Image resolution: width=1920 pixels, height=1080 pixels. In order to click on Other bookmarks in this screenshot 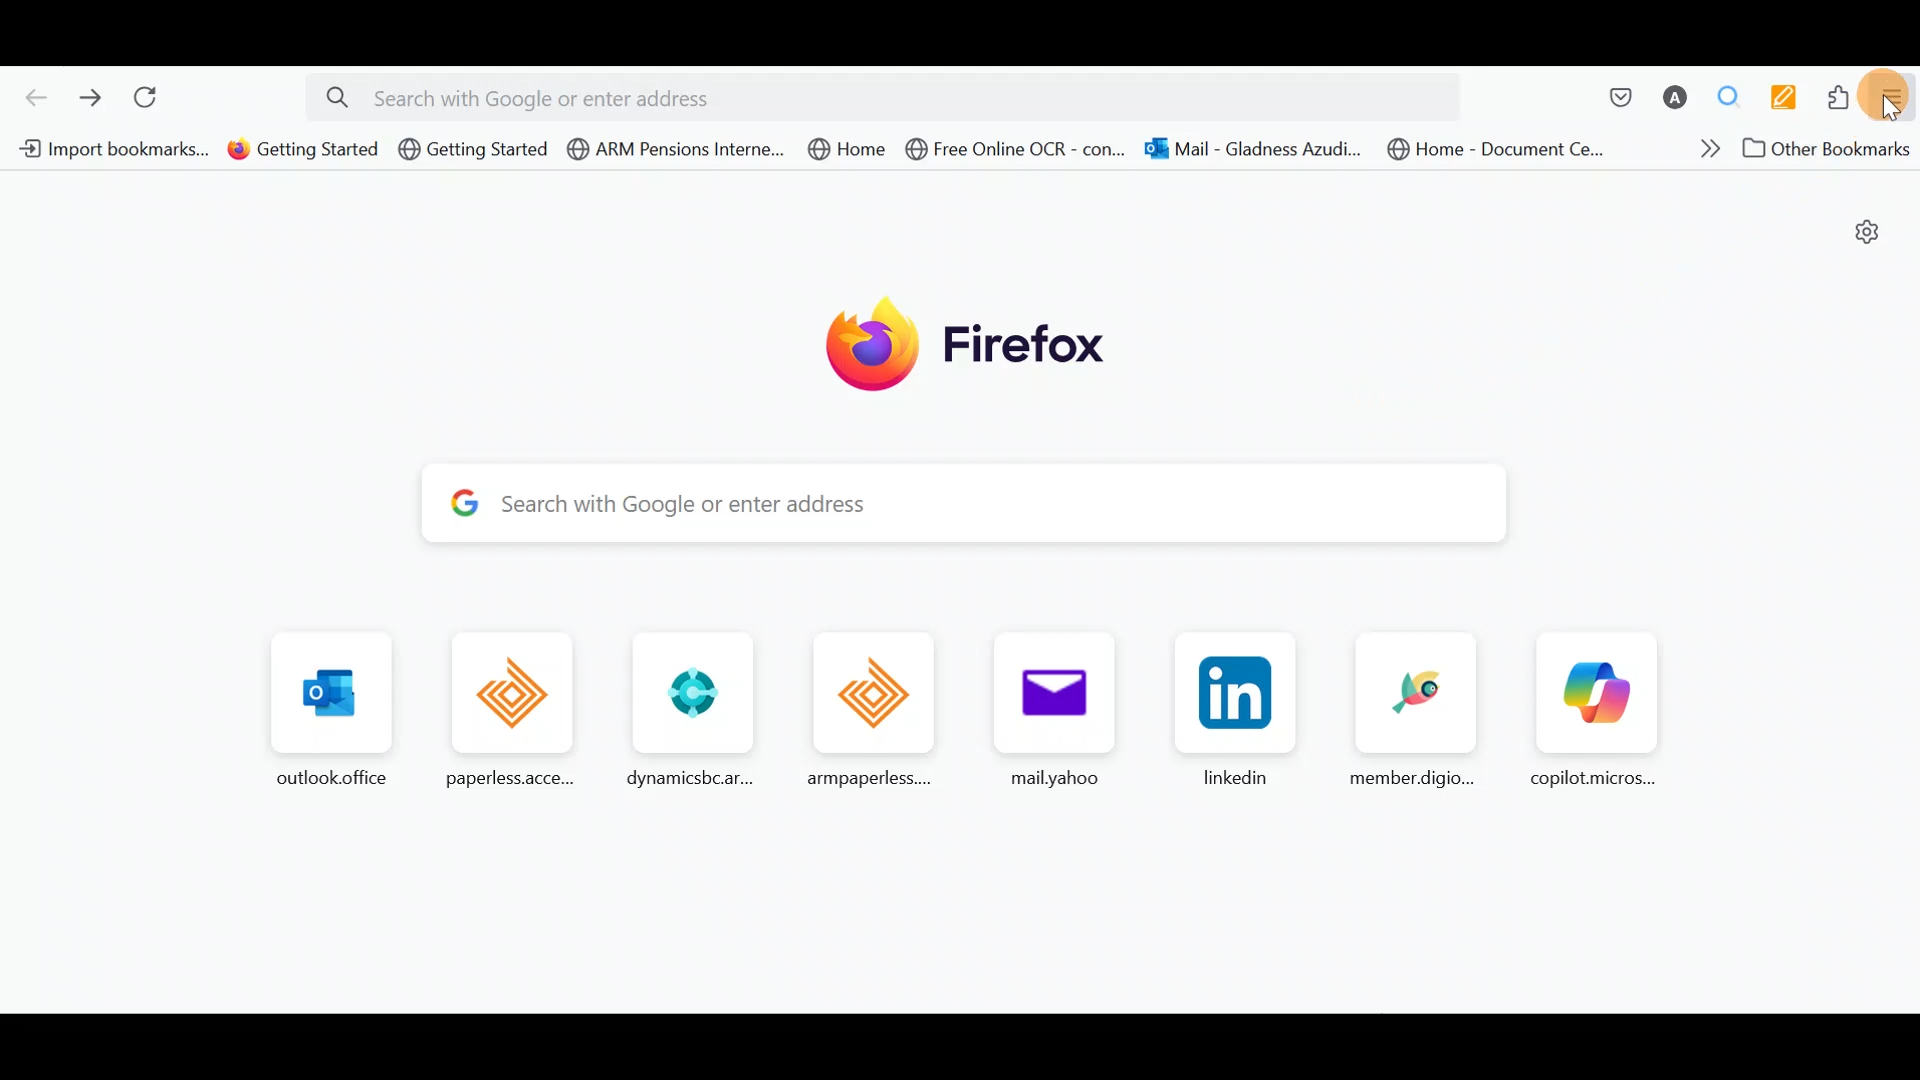, I will do `click(1831, 150)`.